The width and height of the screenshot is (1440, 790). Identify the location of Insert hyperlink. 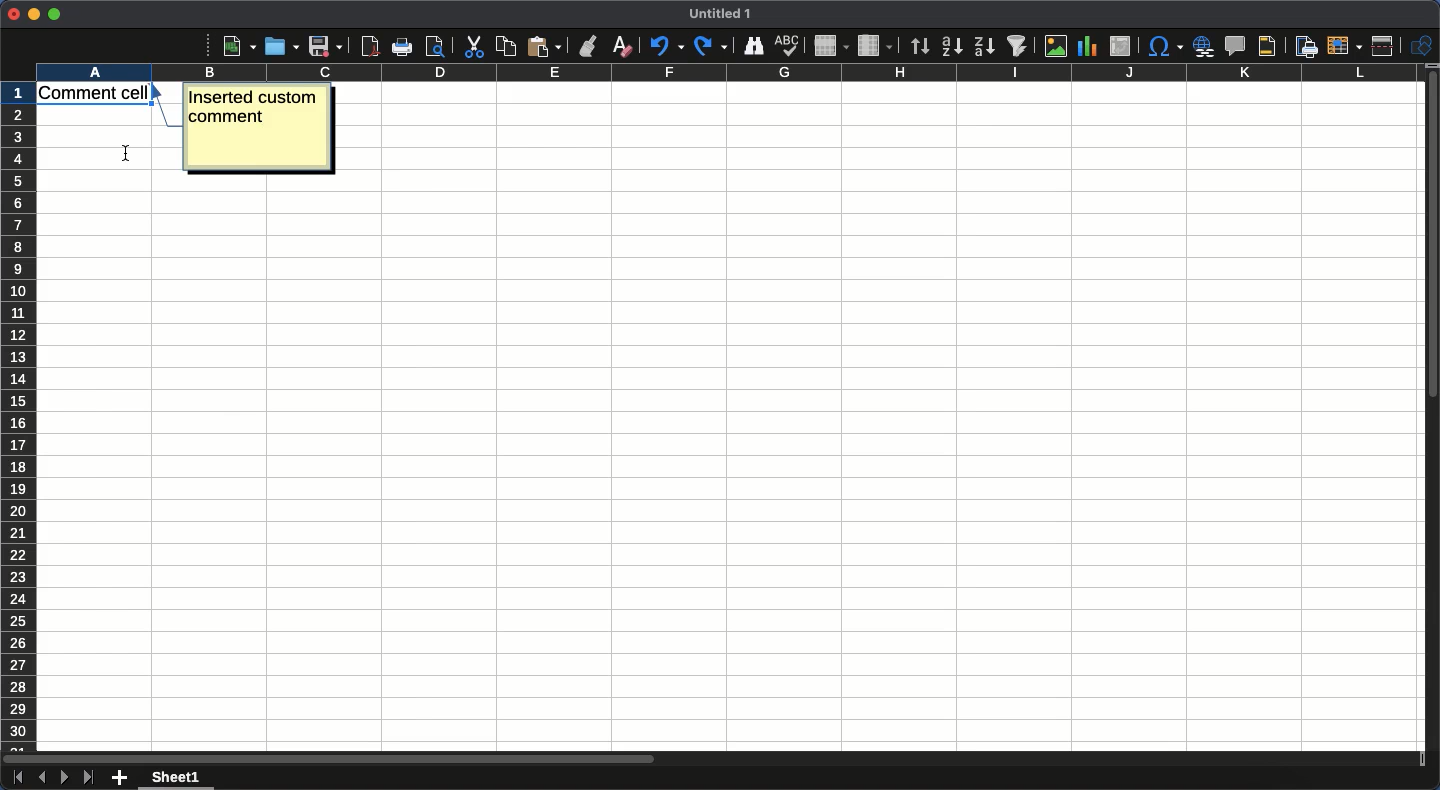
(1202, 45).